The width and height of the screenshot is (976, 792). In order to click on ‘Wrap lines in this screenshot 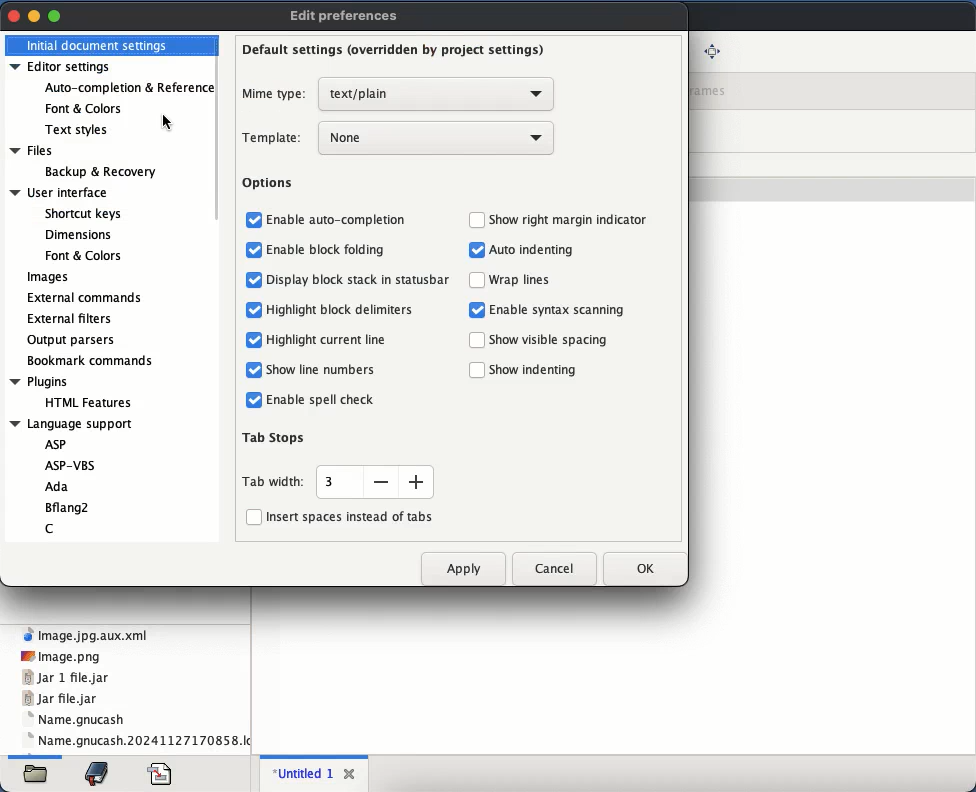, I will do `click(528, 278)`.